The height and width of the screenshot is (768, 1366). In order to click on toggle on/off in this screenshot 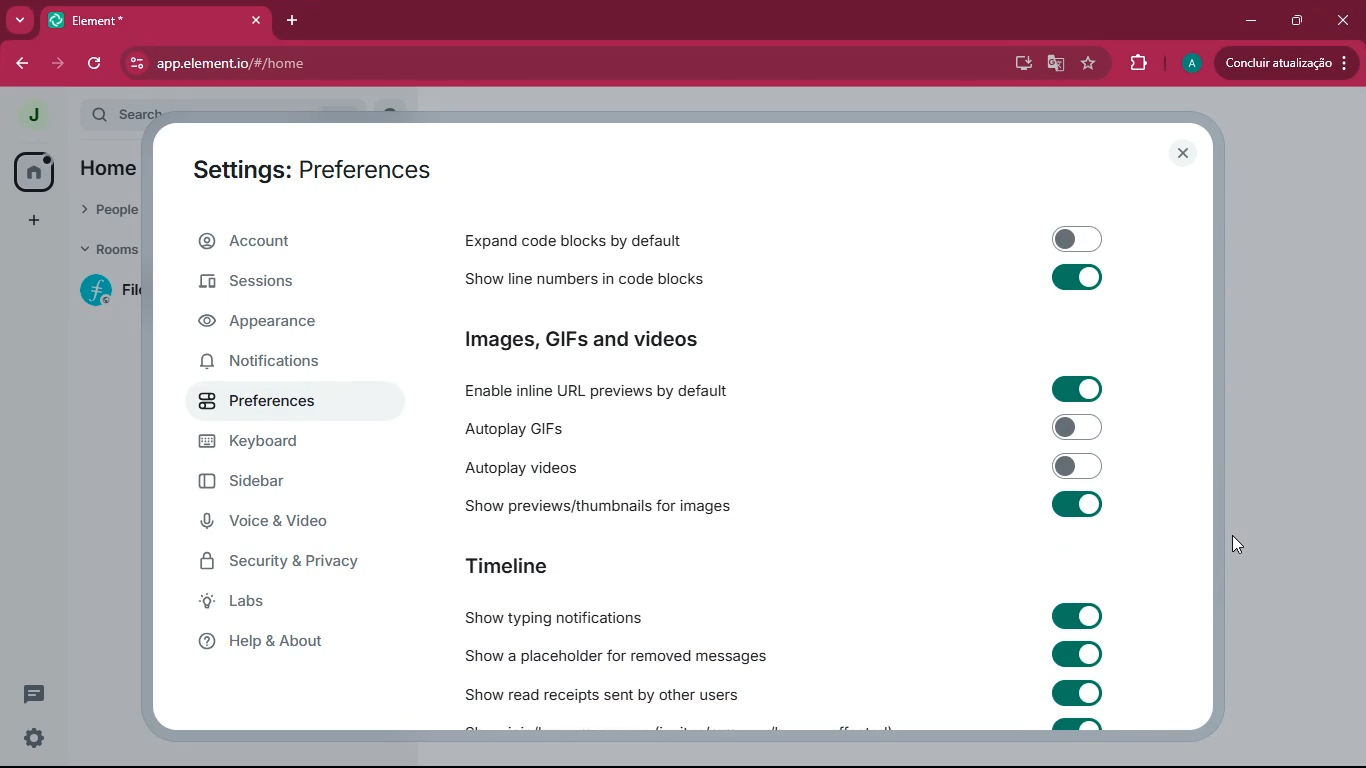, I will do `click(1079, 239)`.